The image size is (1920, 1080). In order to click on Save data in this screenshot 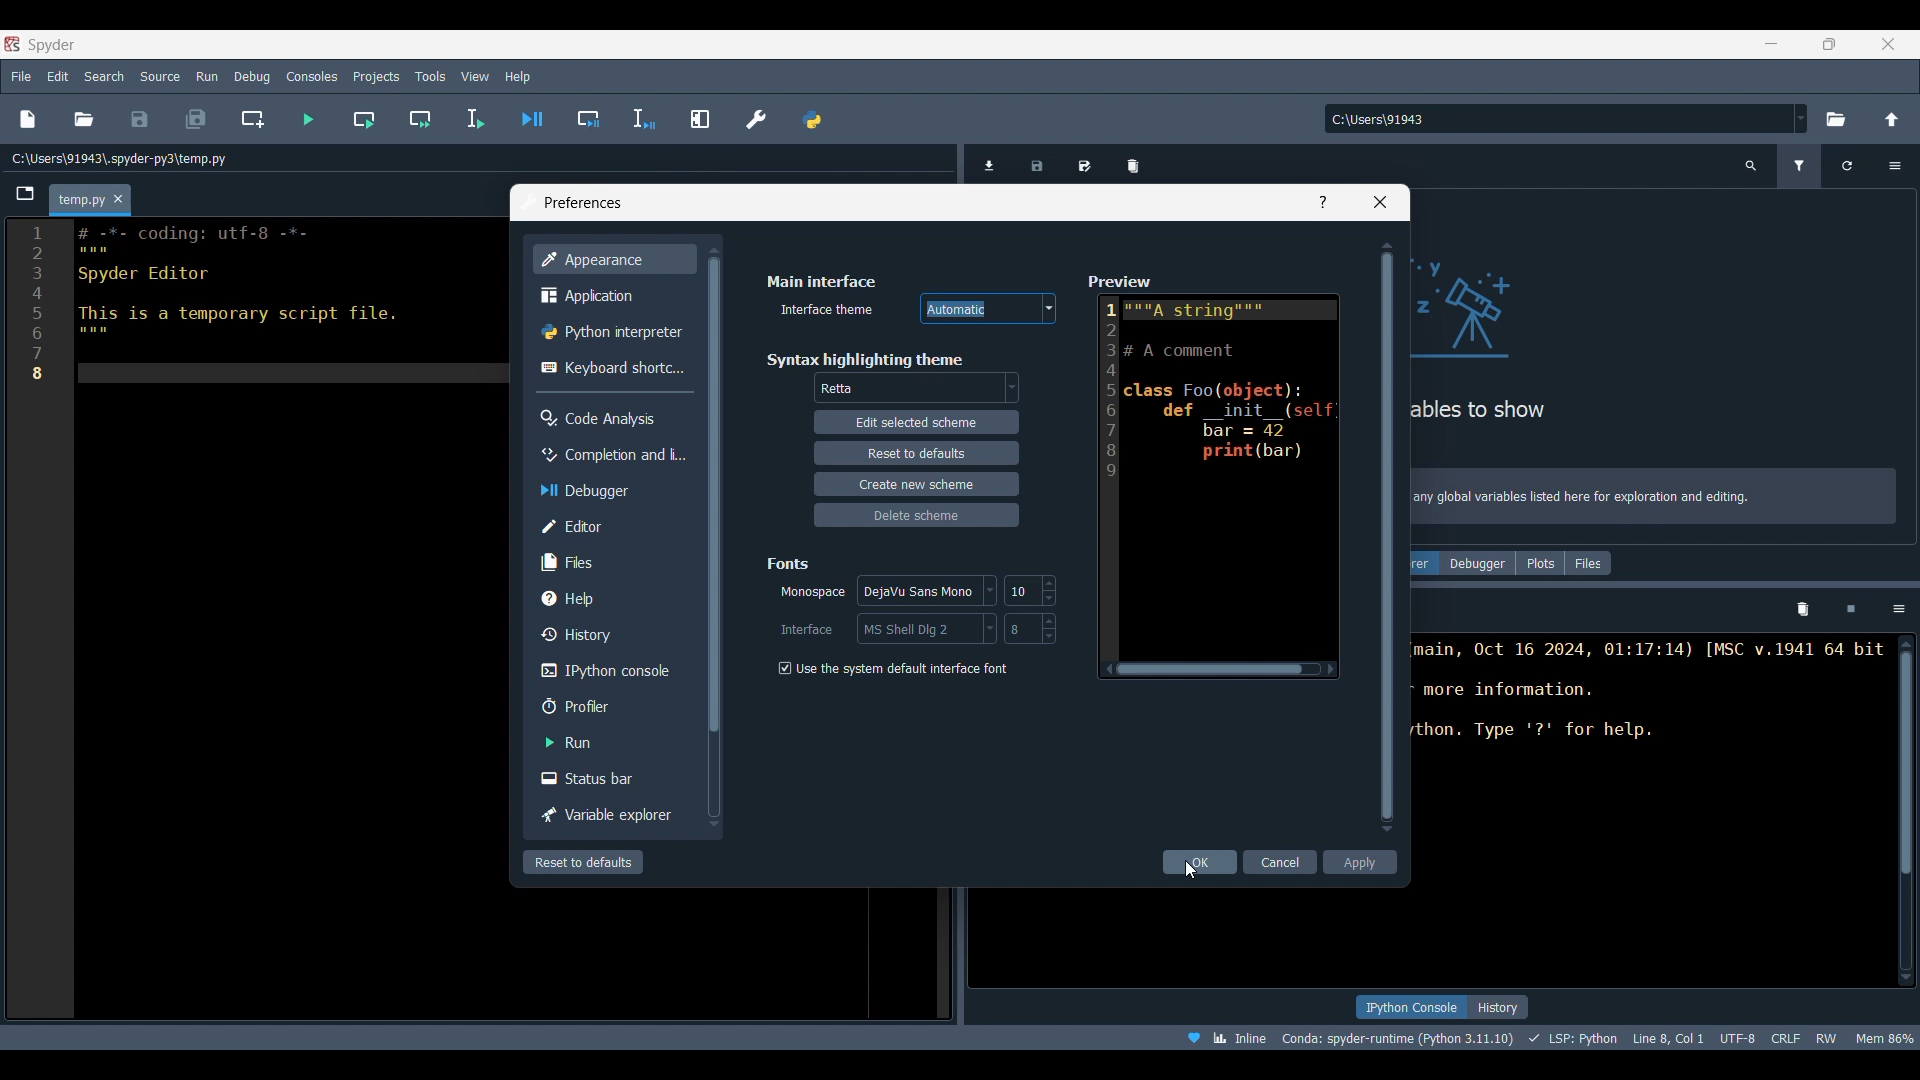, I will do `click(1038, 162)`.